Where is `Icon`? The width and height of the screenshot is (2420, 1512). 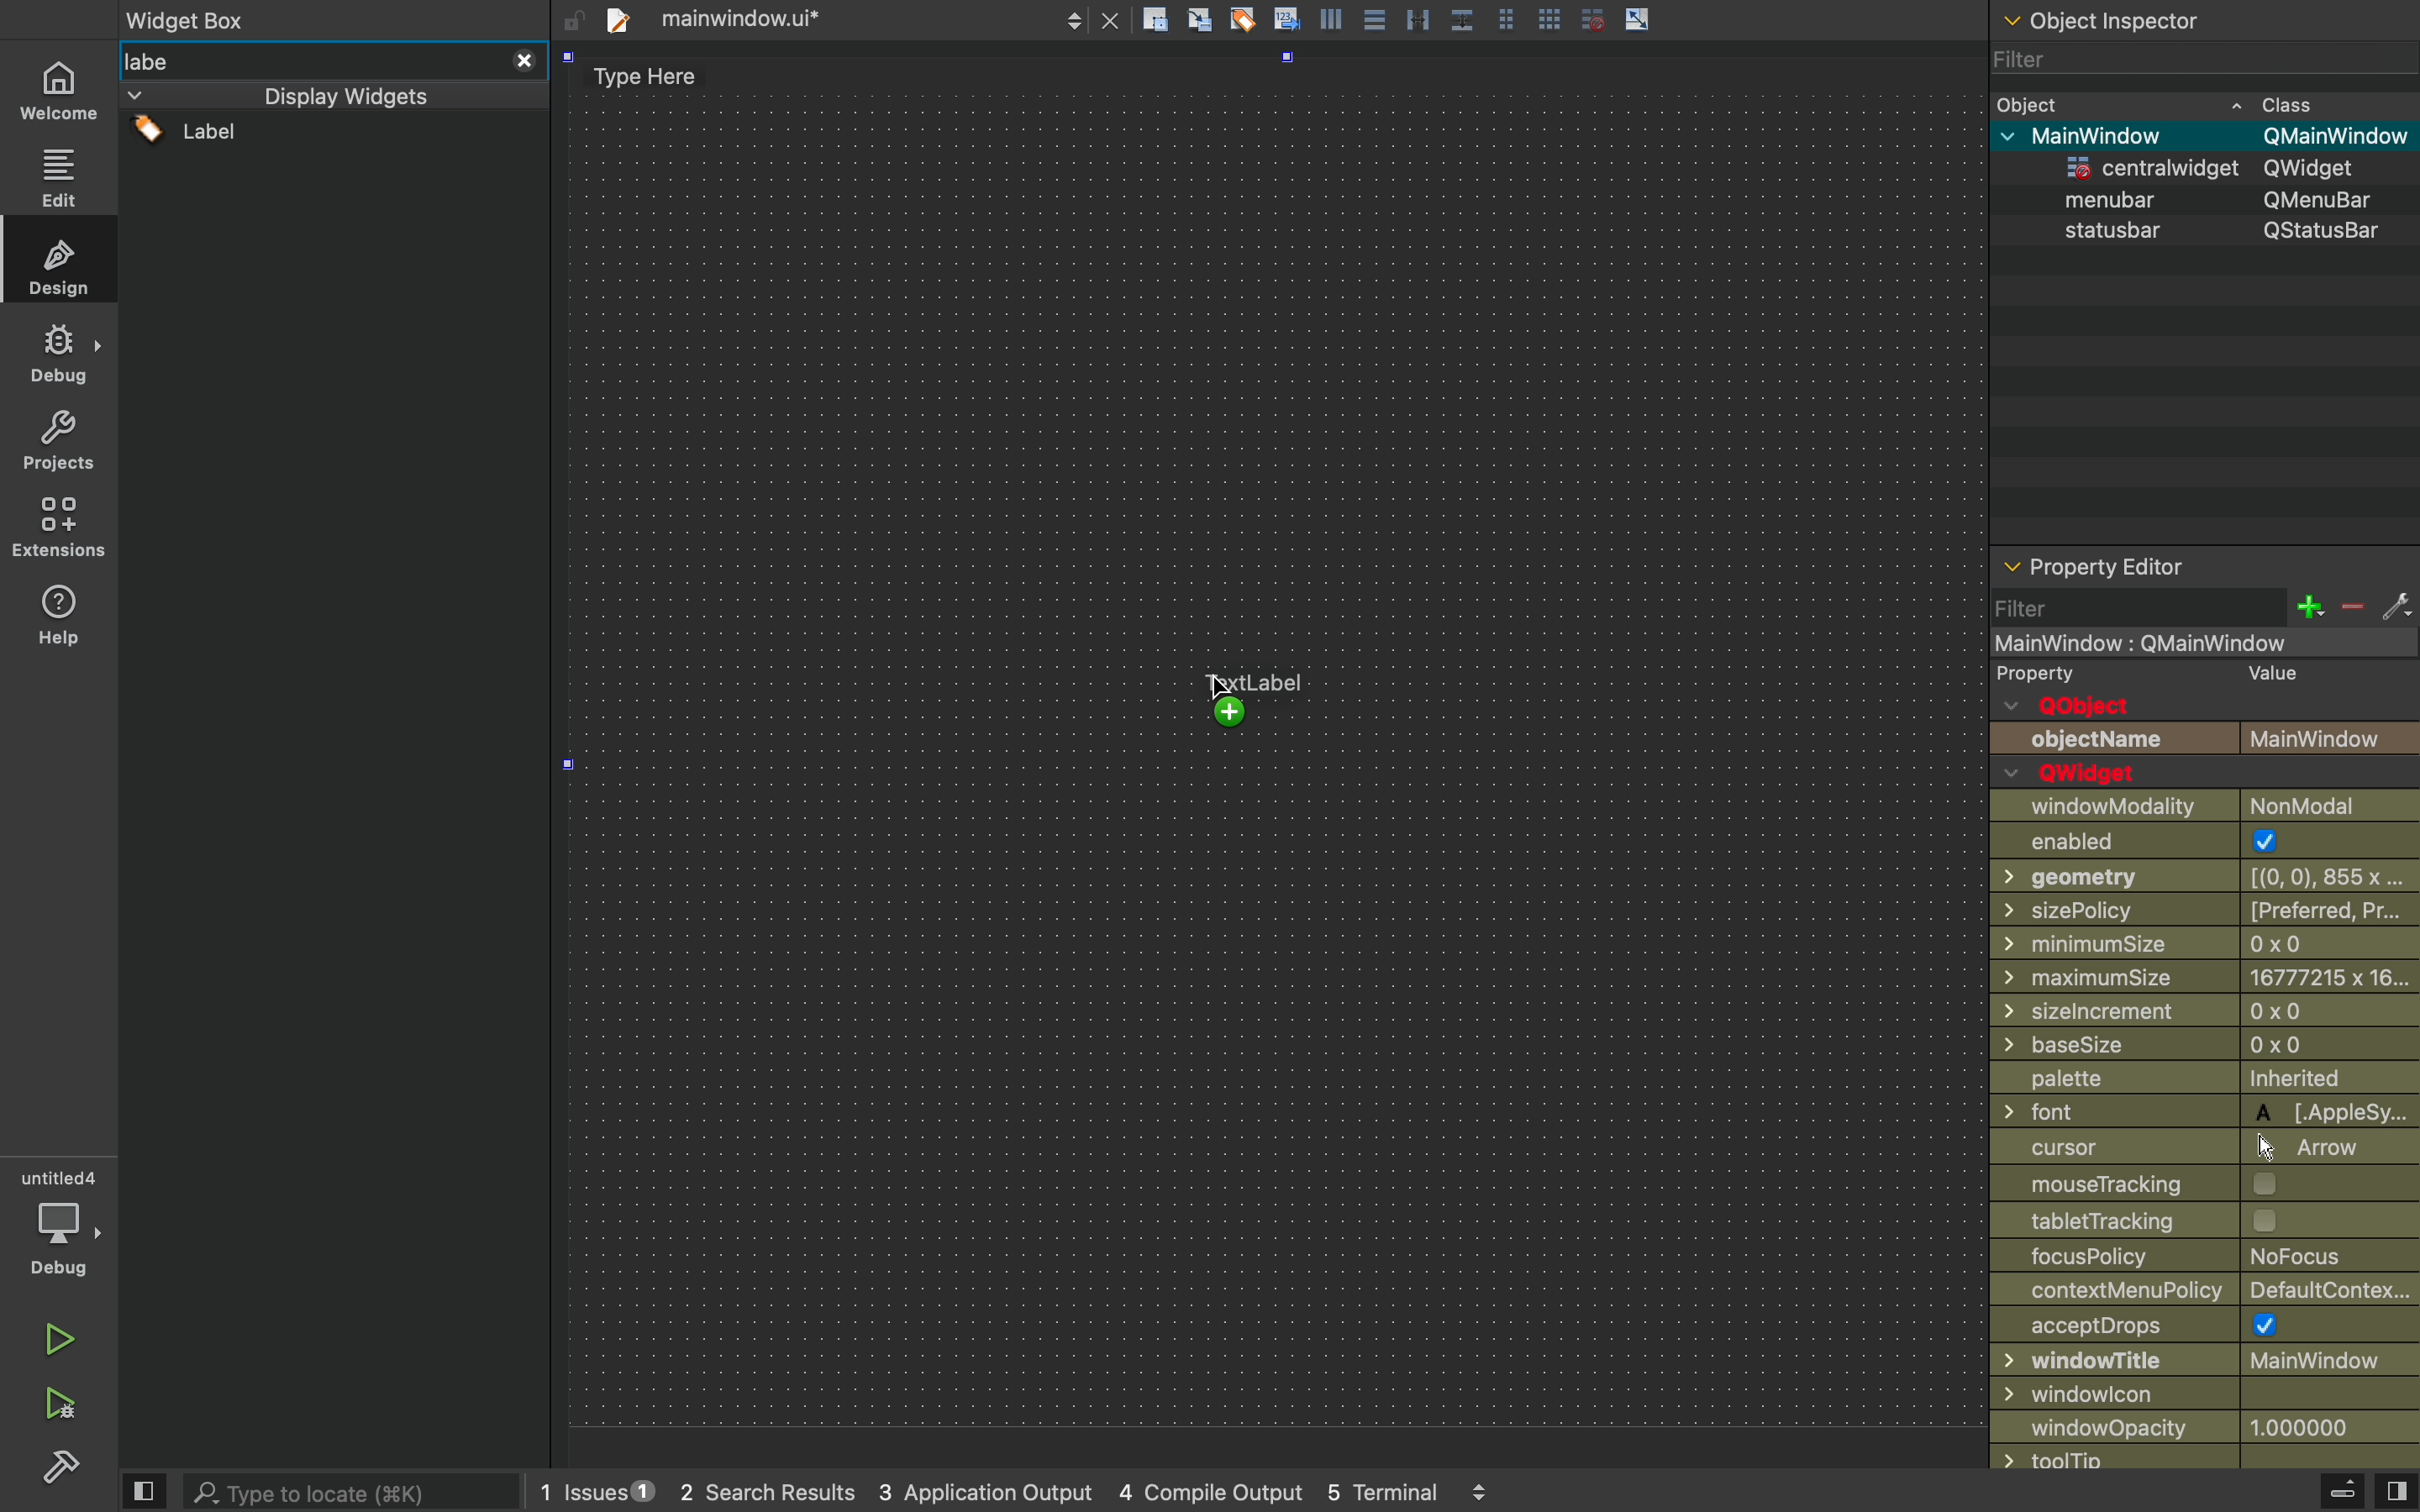 Icon is located at coordinates (1286, 17).